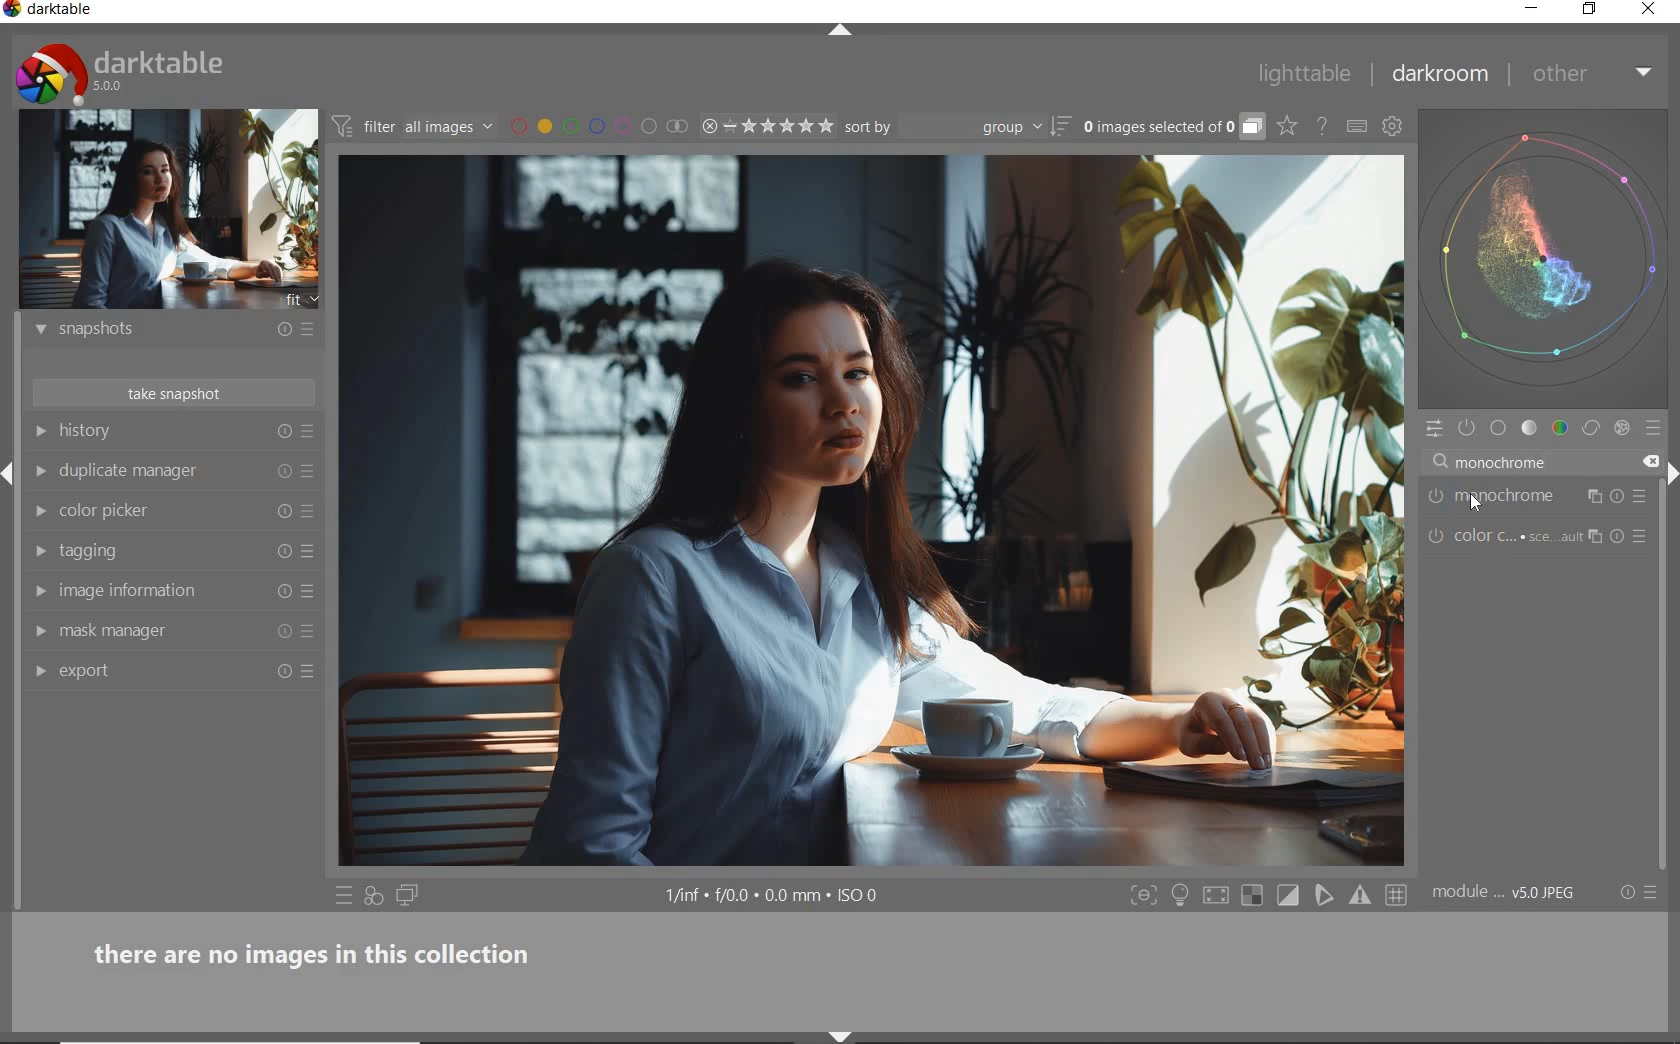 The height and width of the screenshot is (1044, 1680). I want to click on range rating of selected image, so click(766, 127).